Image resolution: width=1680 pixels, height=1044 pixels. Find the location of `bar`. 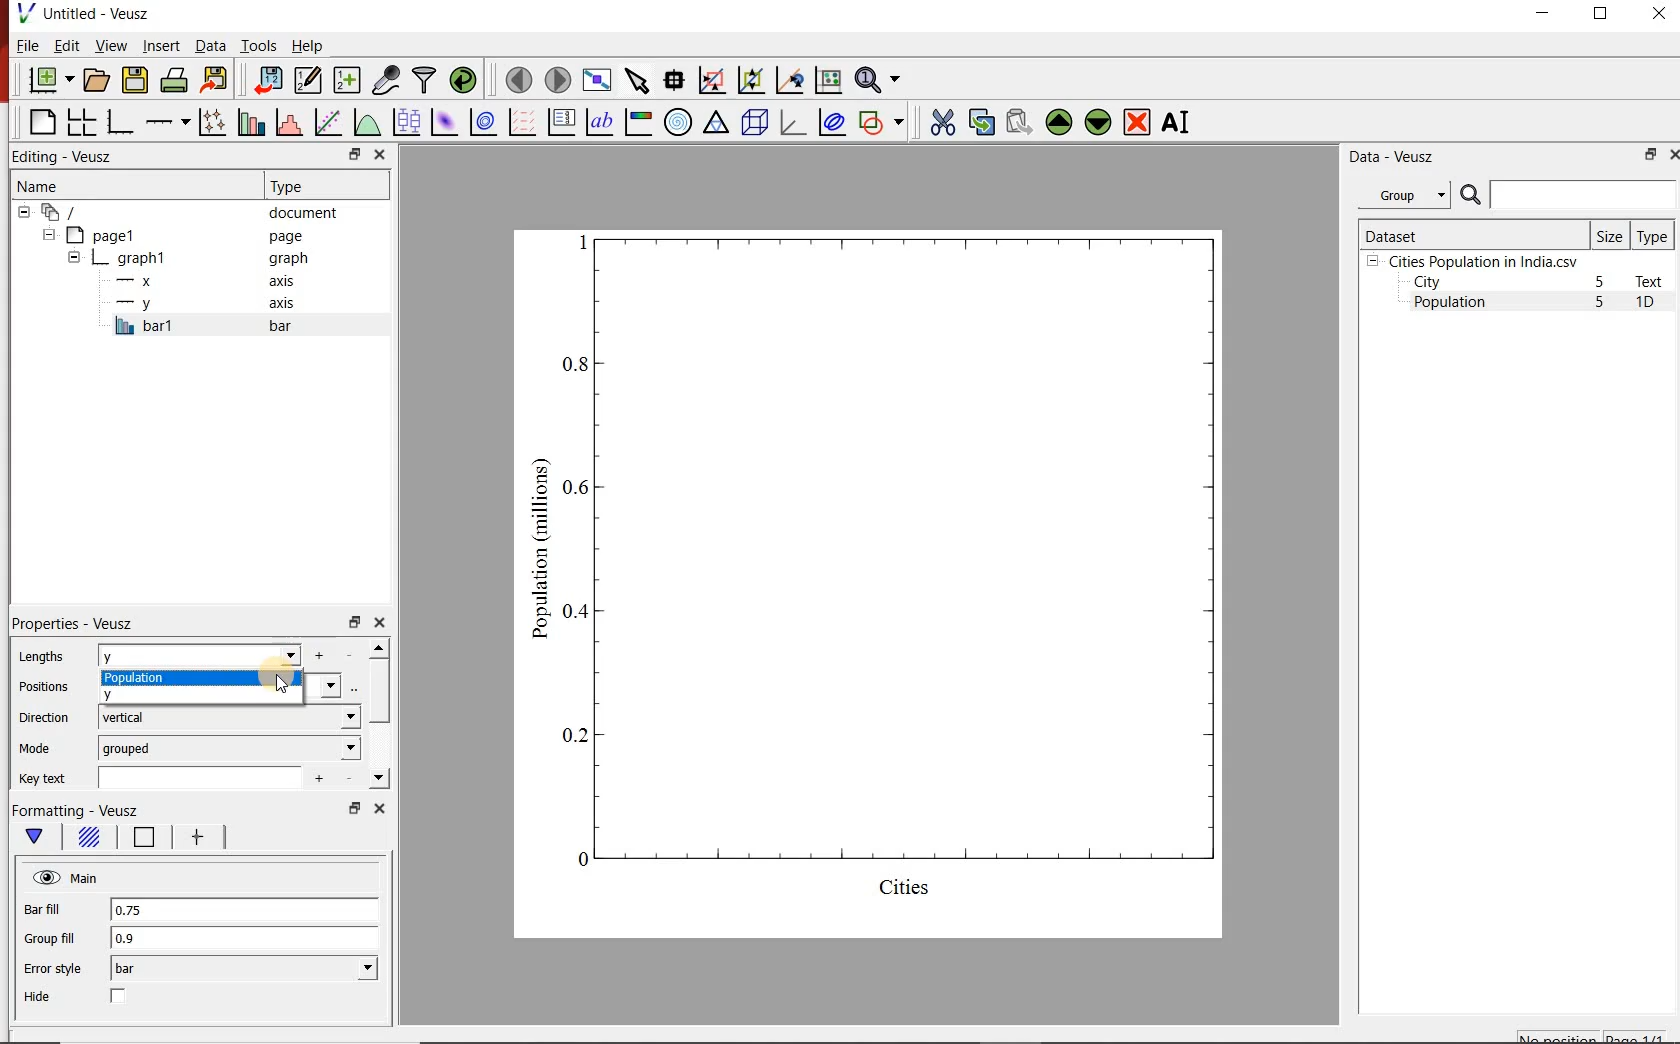

bar is located at coordinates (244, 969).